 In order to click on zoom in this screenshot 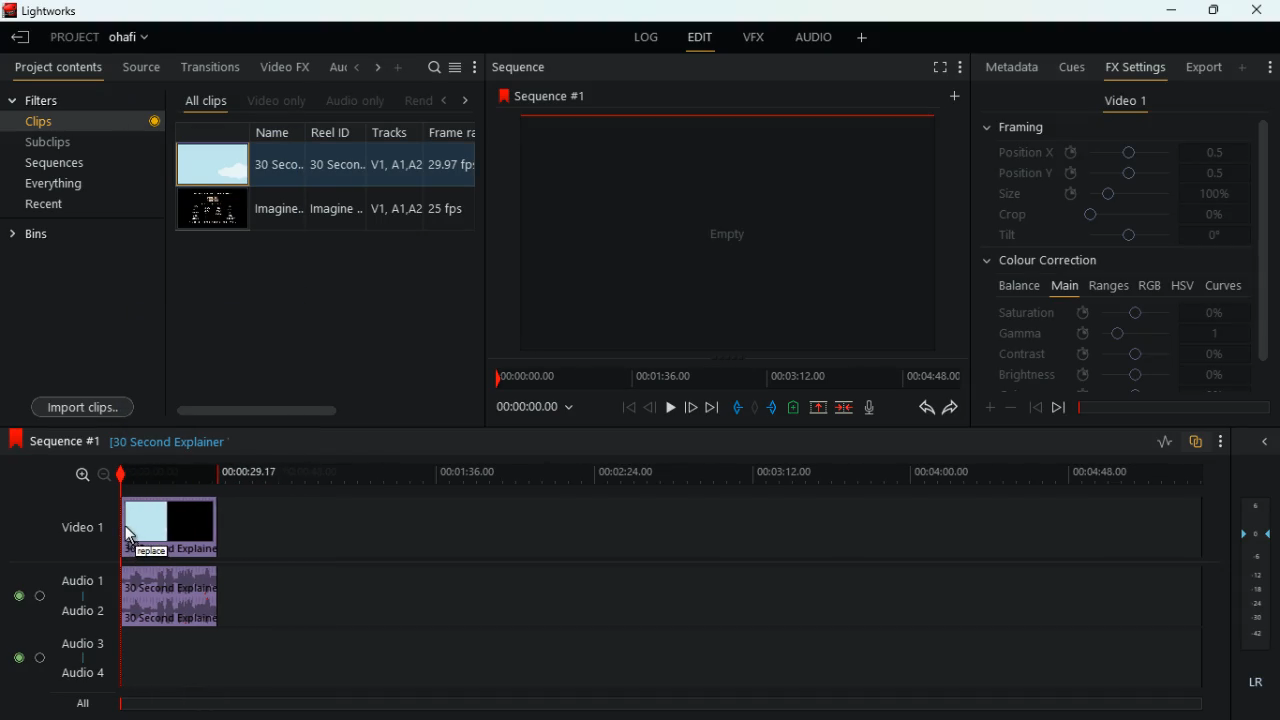, I will do `click(85, 476)`.